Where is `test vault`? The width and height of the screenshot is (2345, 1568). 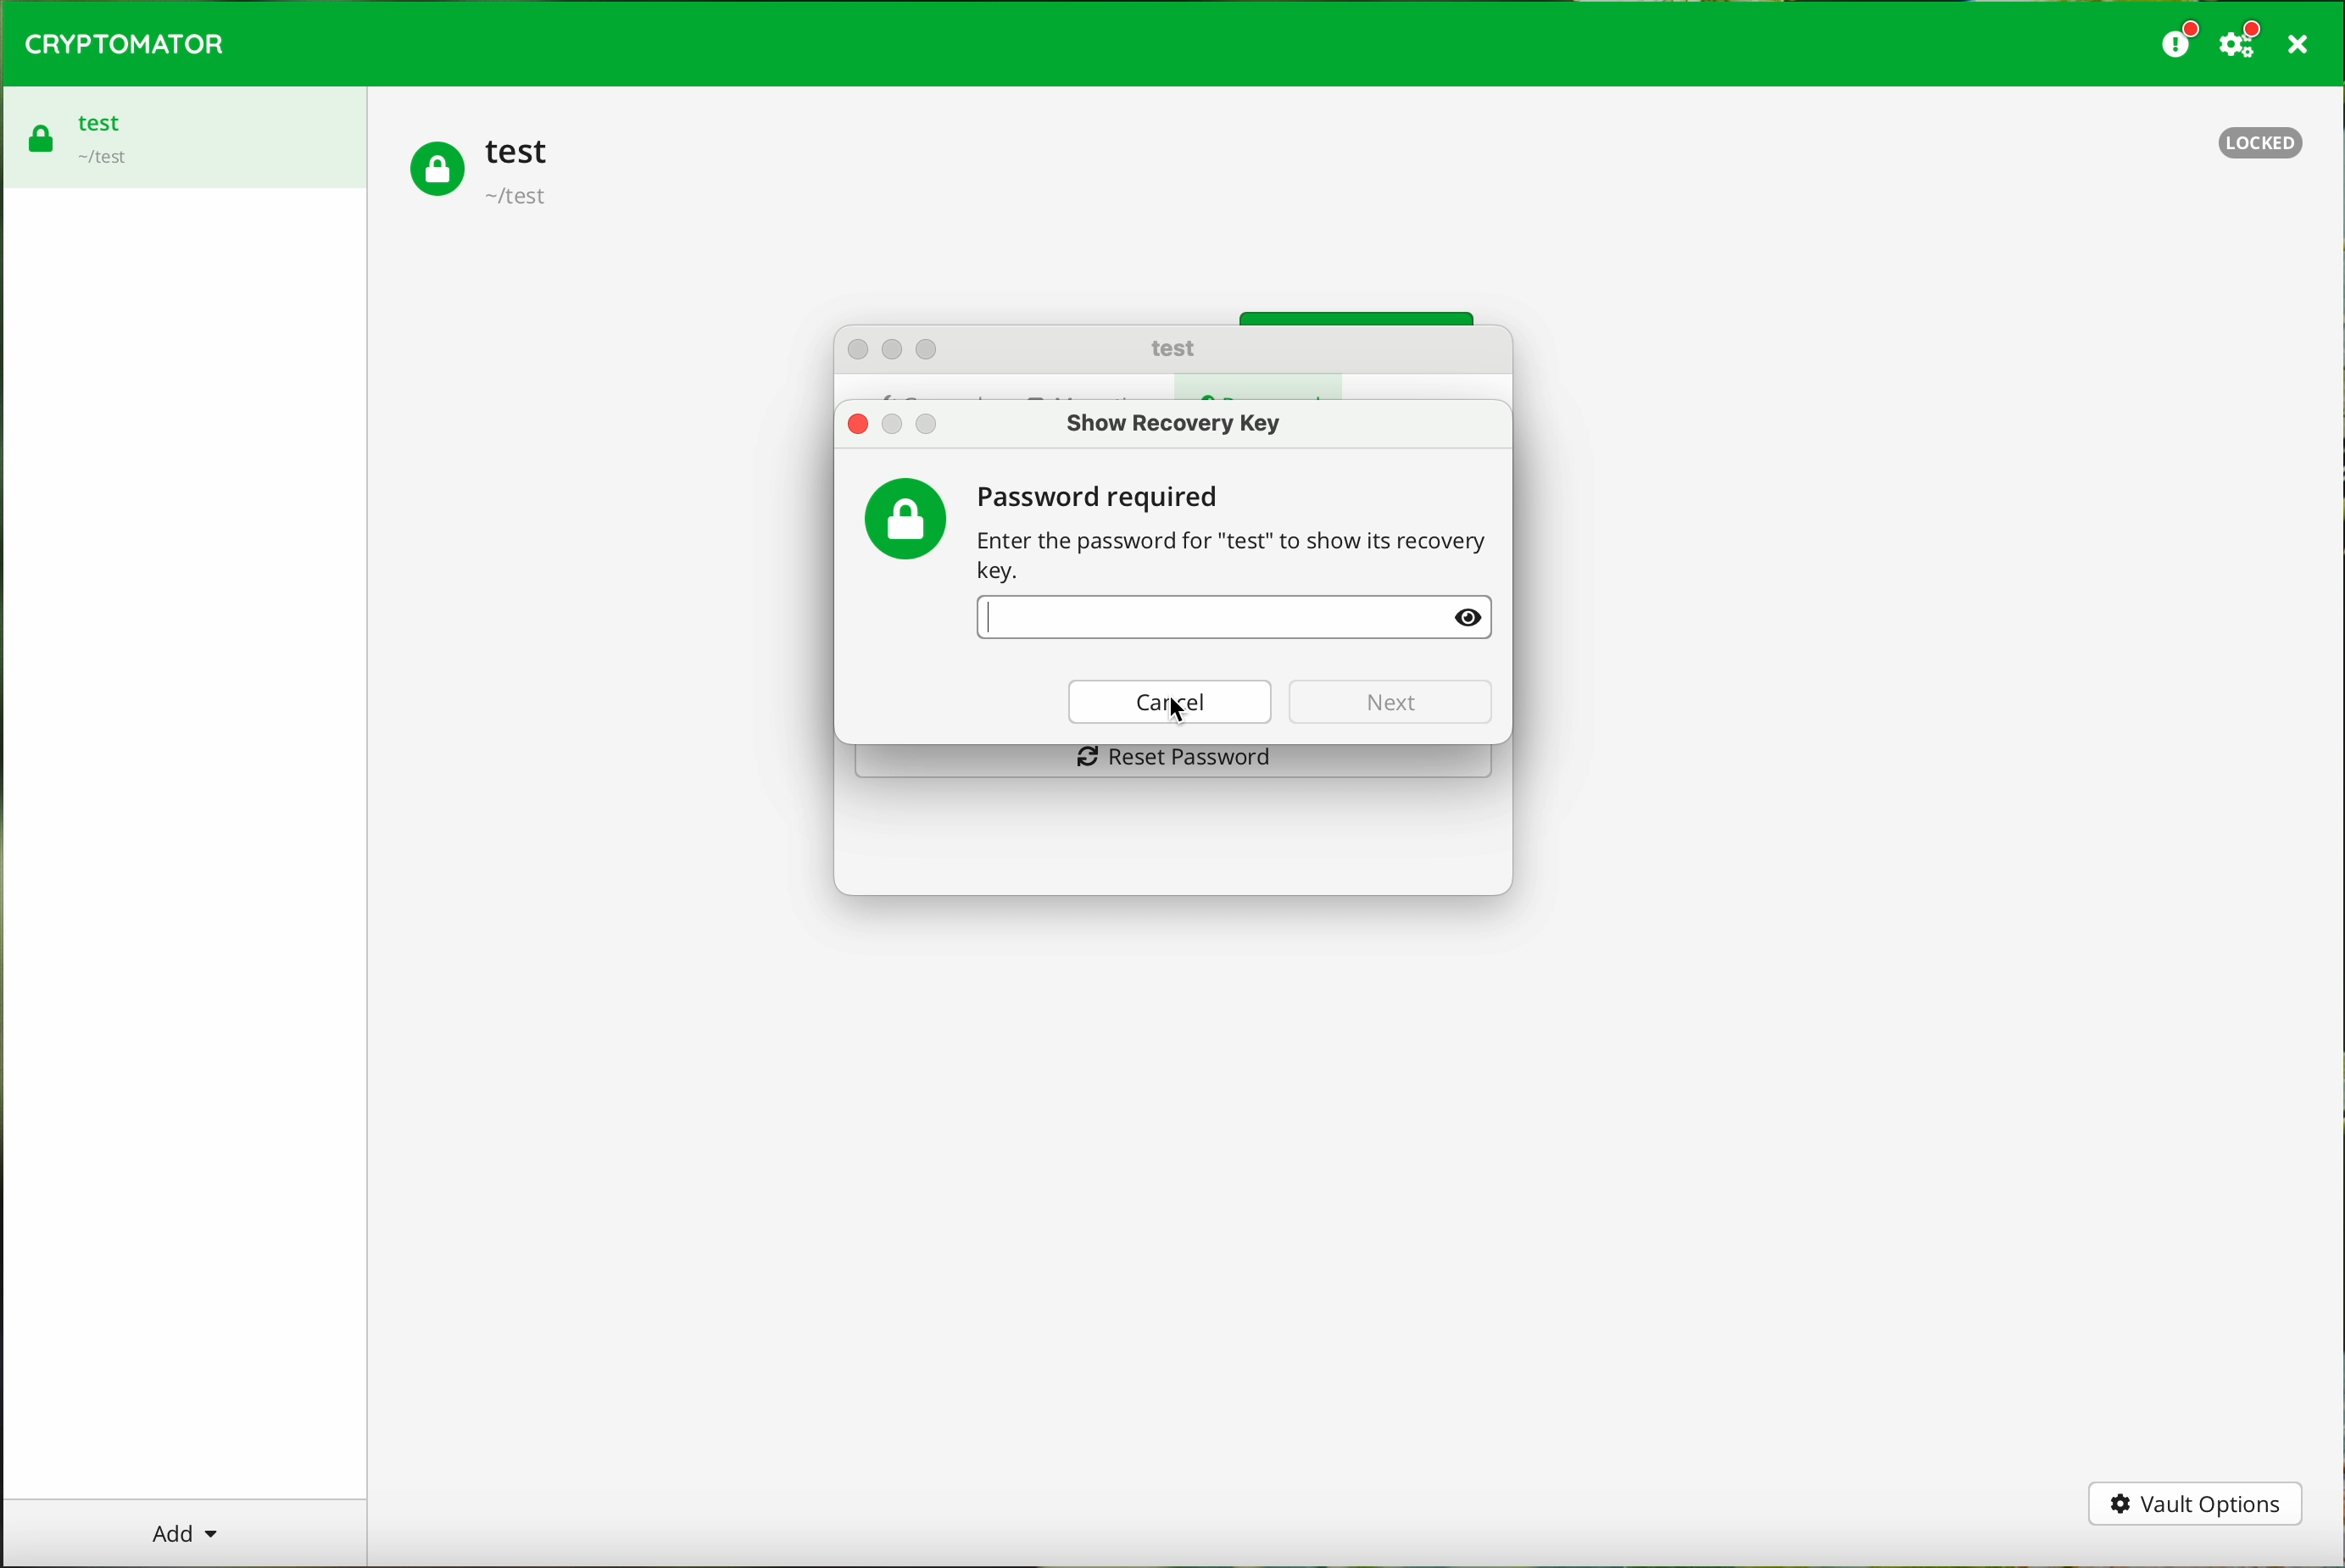
test vault is located at coordinates (486, 173).